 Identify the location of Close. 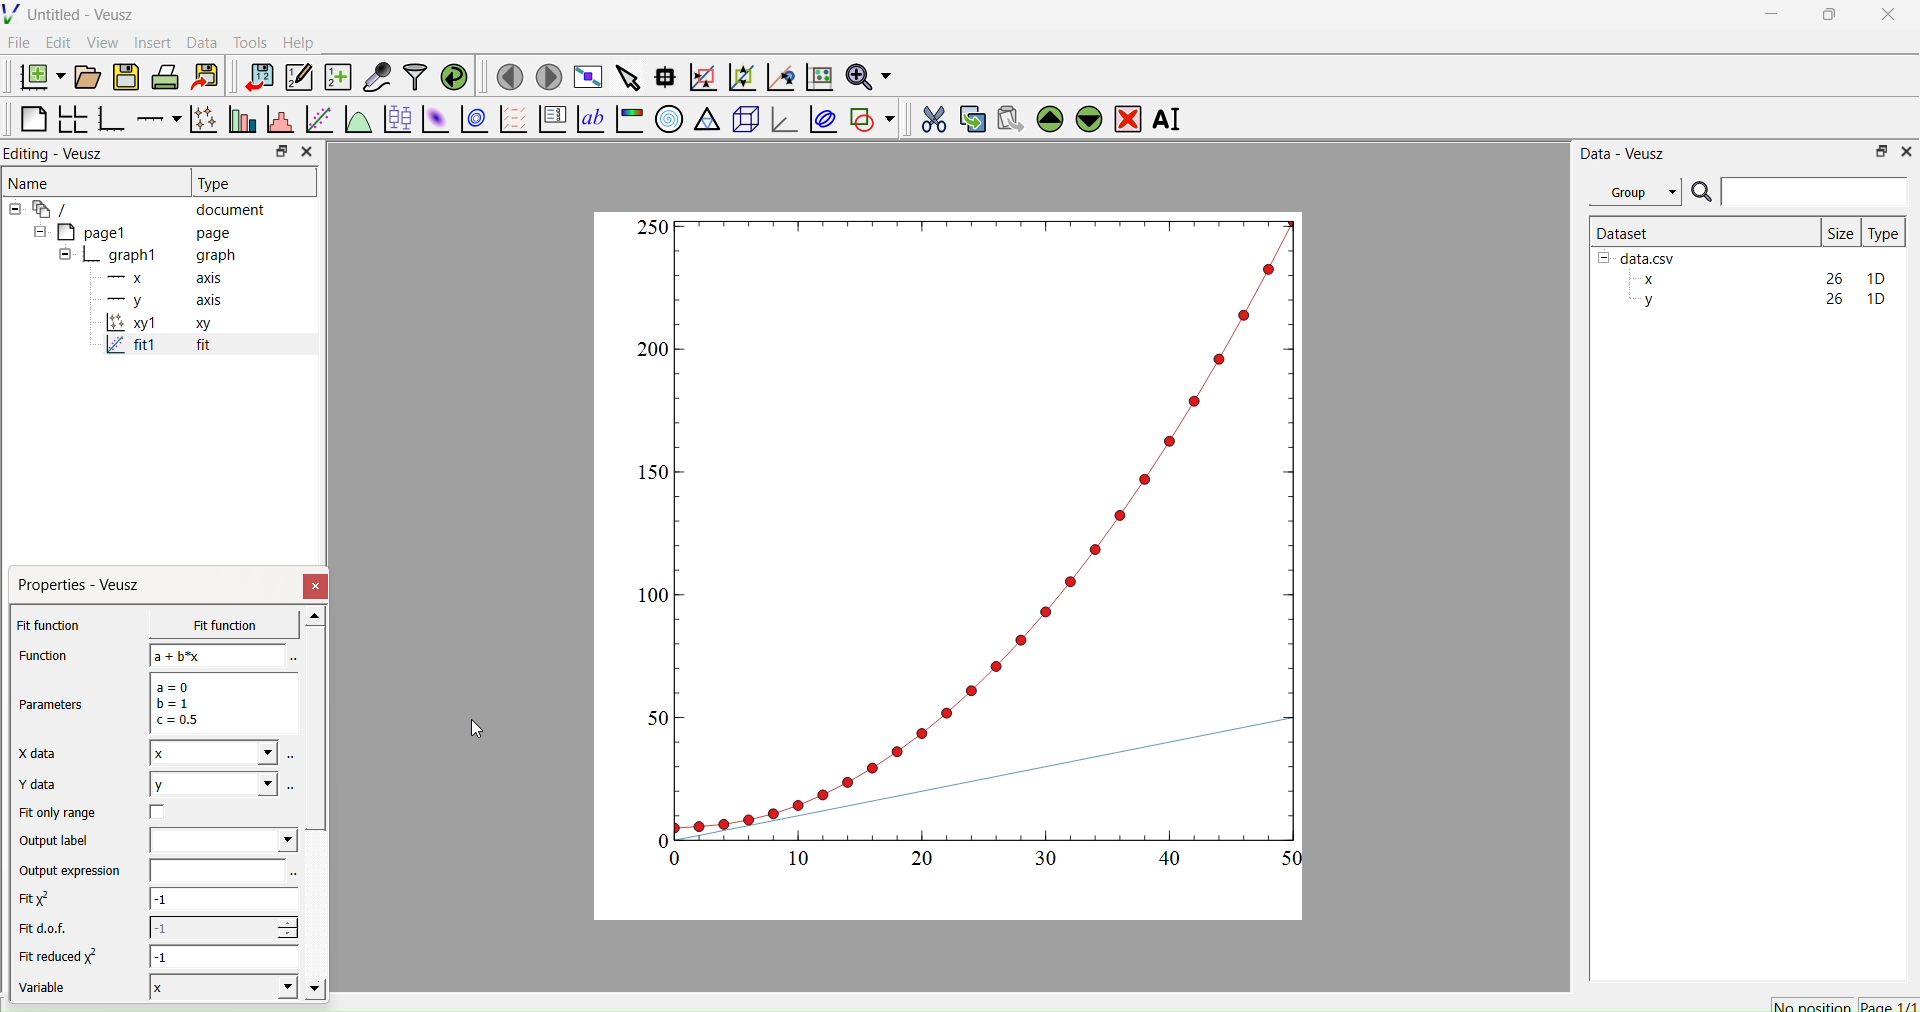
(306, 152).